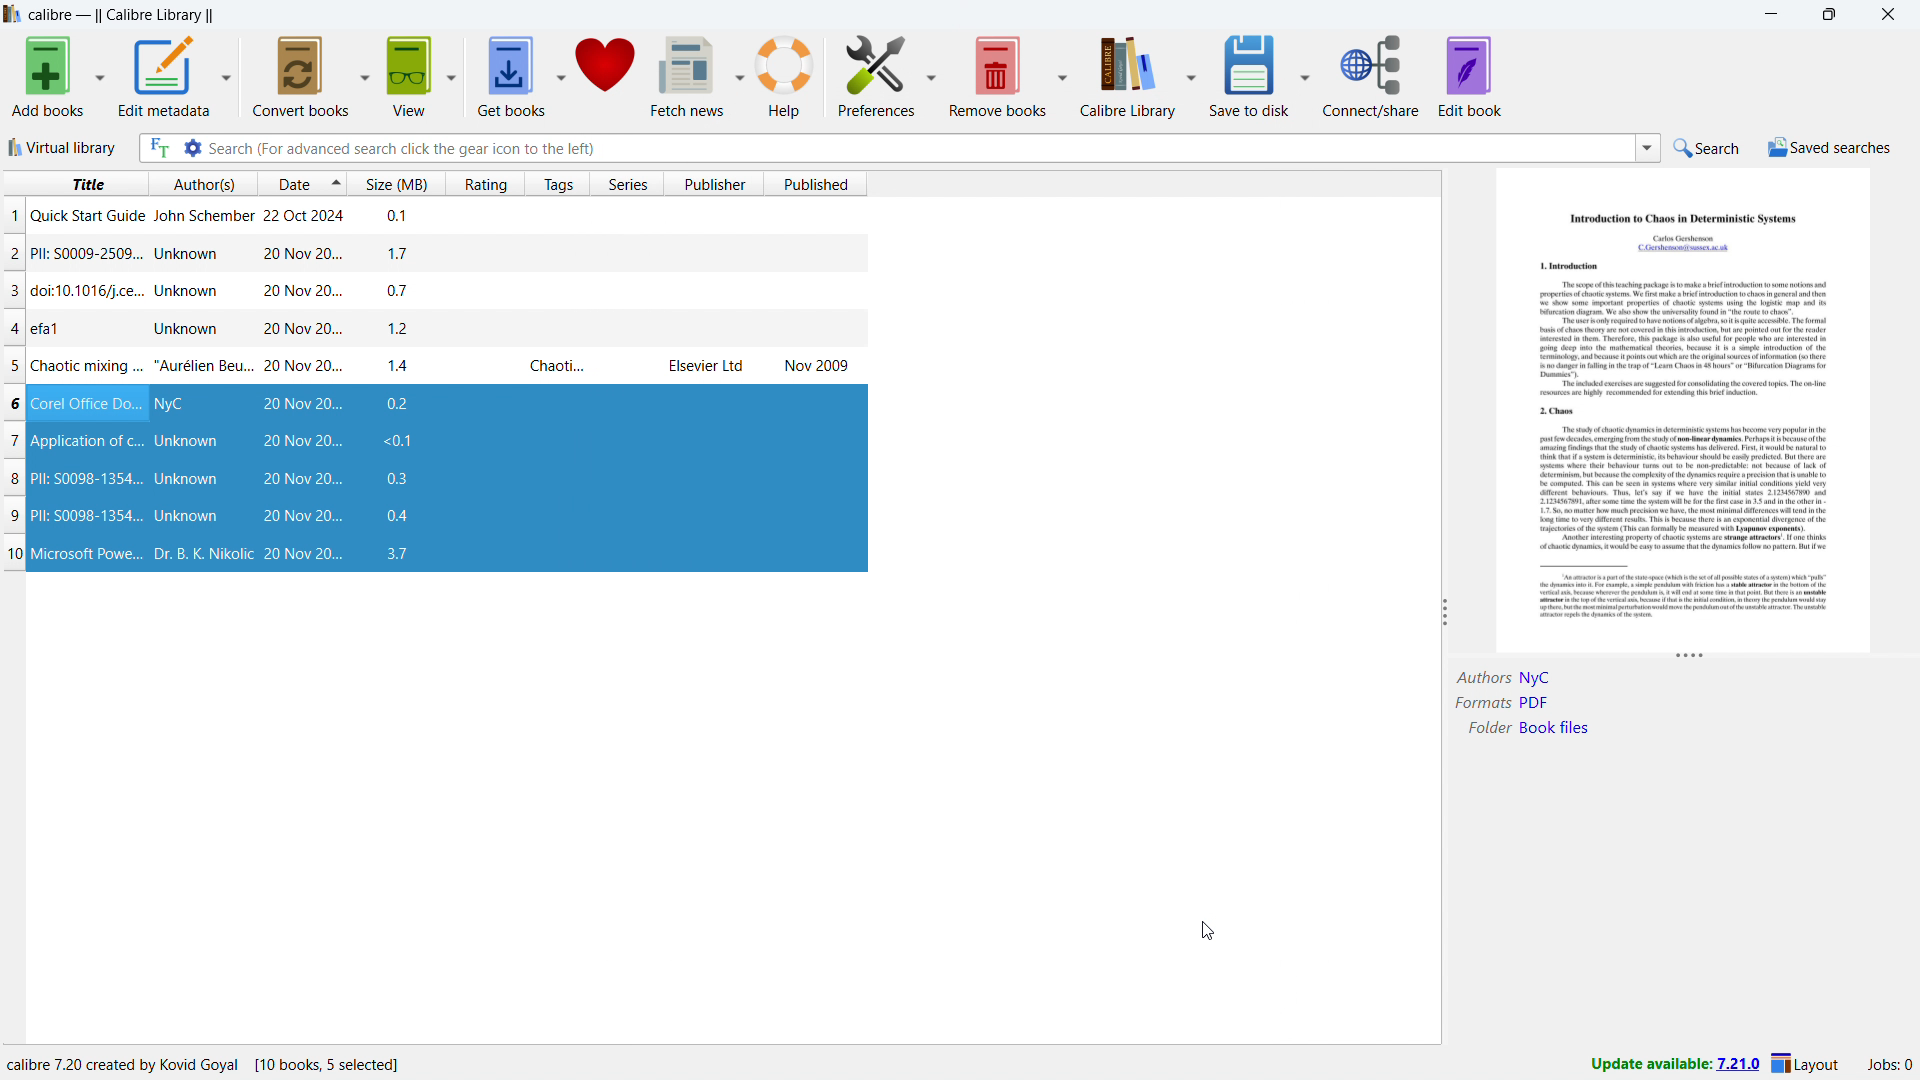 Image resolution: width=1920 pixels, height=1080 pixels. Describe the element at coordinates (1648, 149) in the screenshot. I see `search history` at that location.